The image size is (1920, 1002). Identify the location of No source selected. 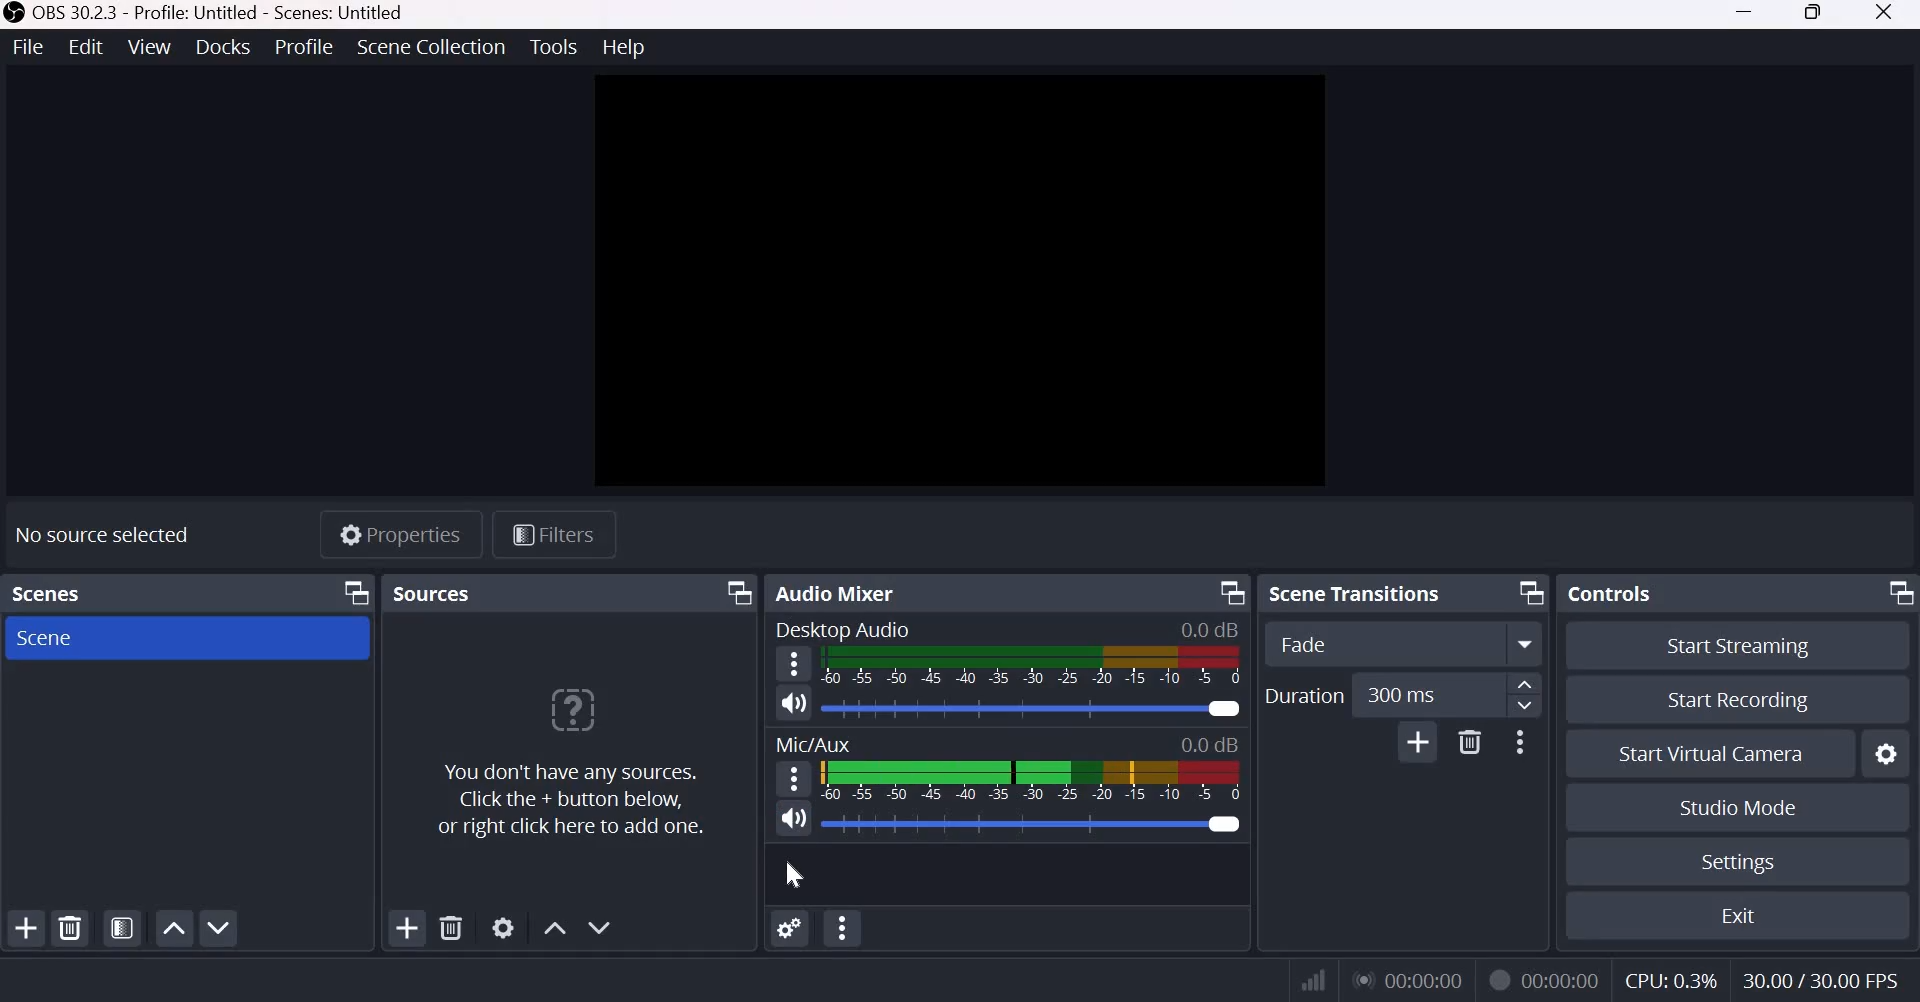
(106, 534).